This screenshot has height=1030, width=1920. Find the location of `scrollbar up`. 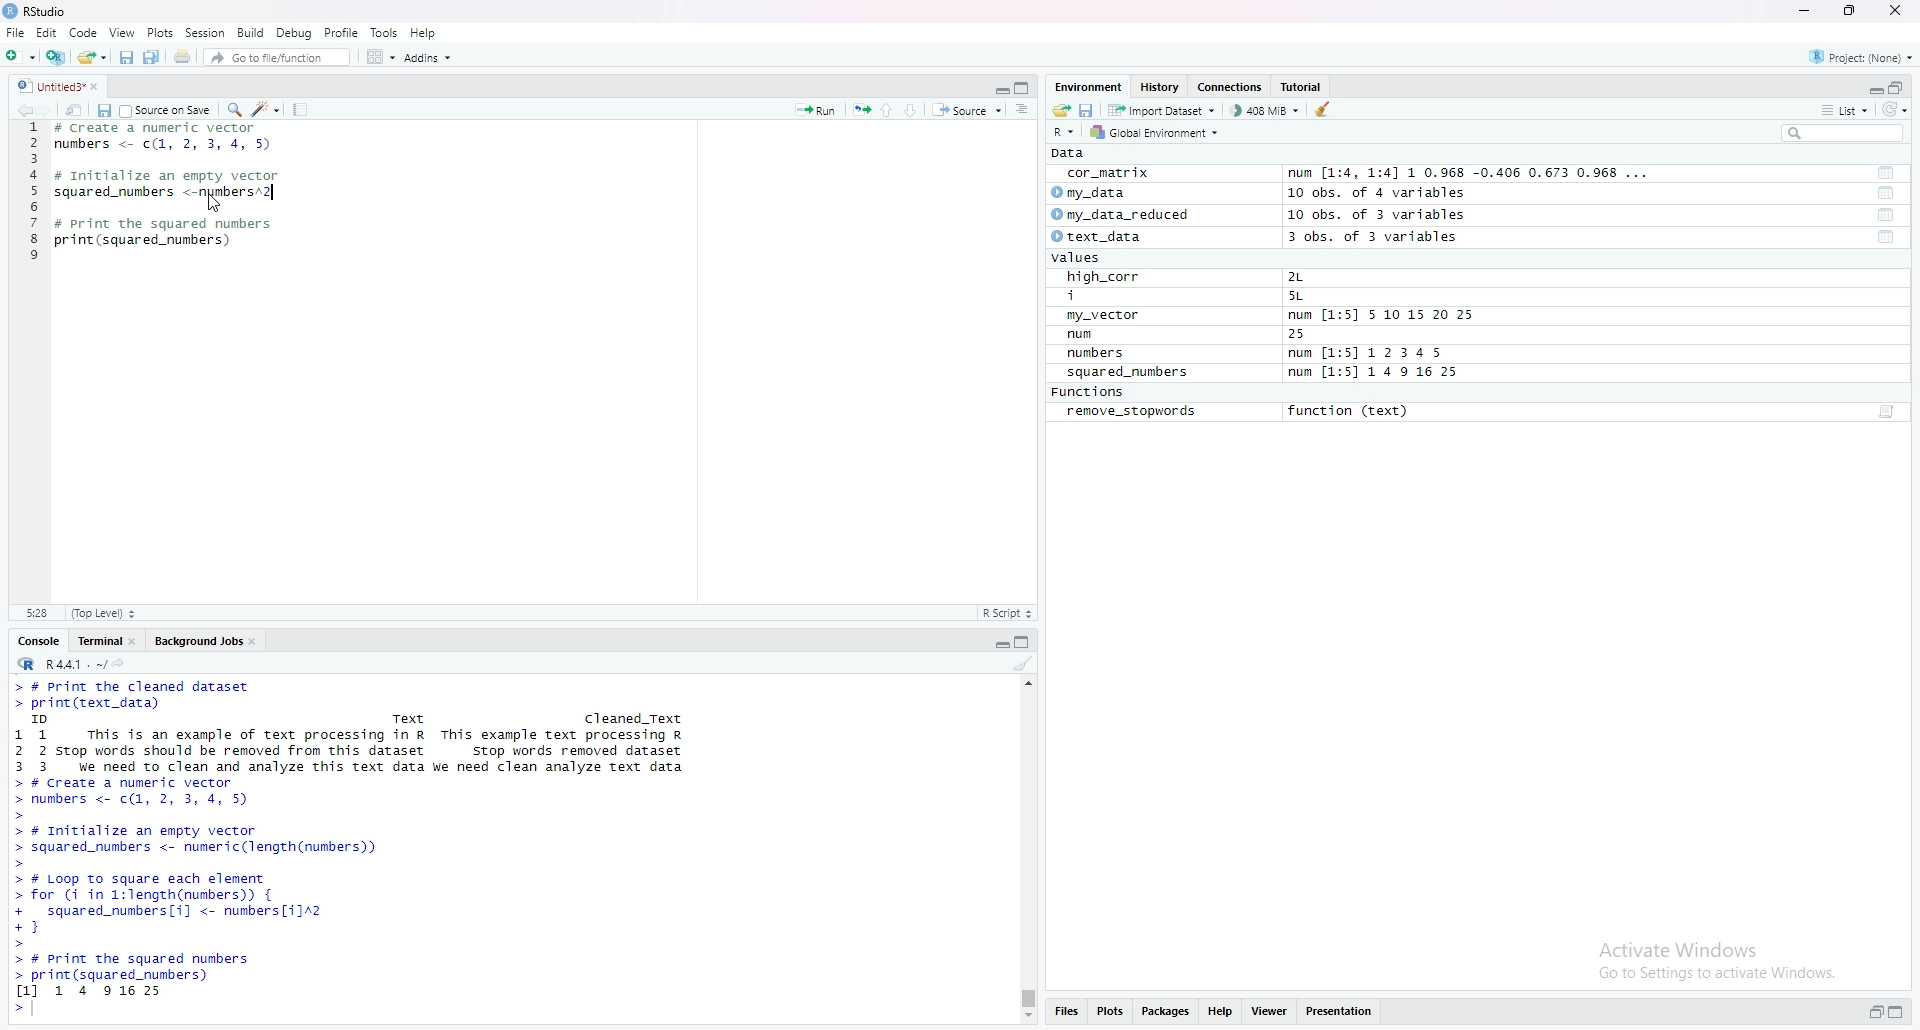

scrollbar up is located at coordinates (1026, 681).